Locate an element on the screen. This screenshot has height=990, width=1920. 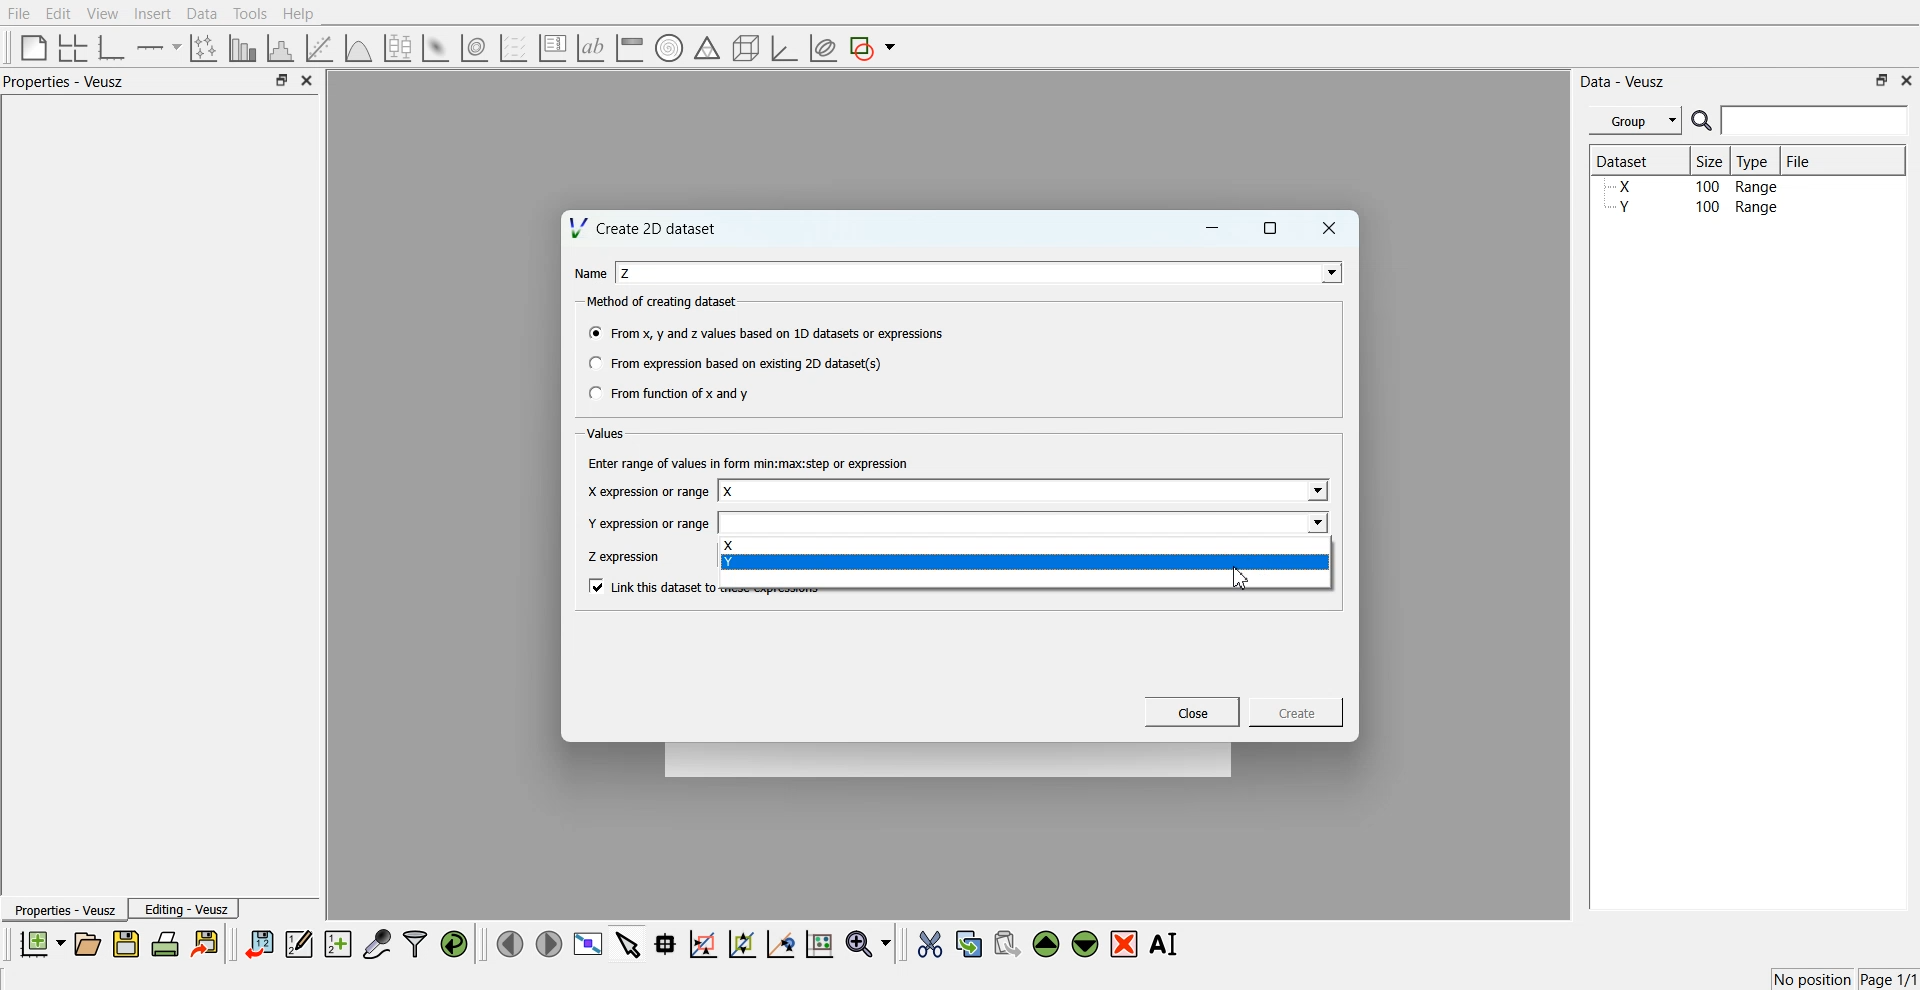
X is located at coordinates (1025, 545).